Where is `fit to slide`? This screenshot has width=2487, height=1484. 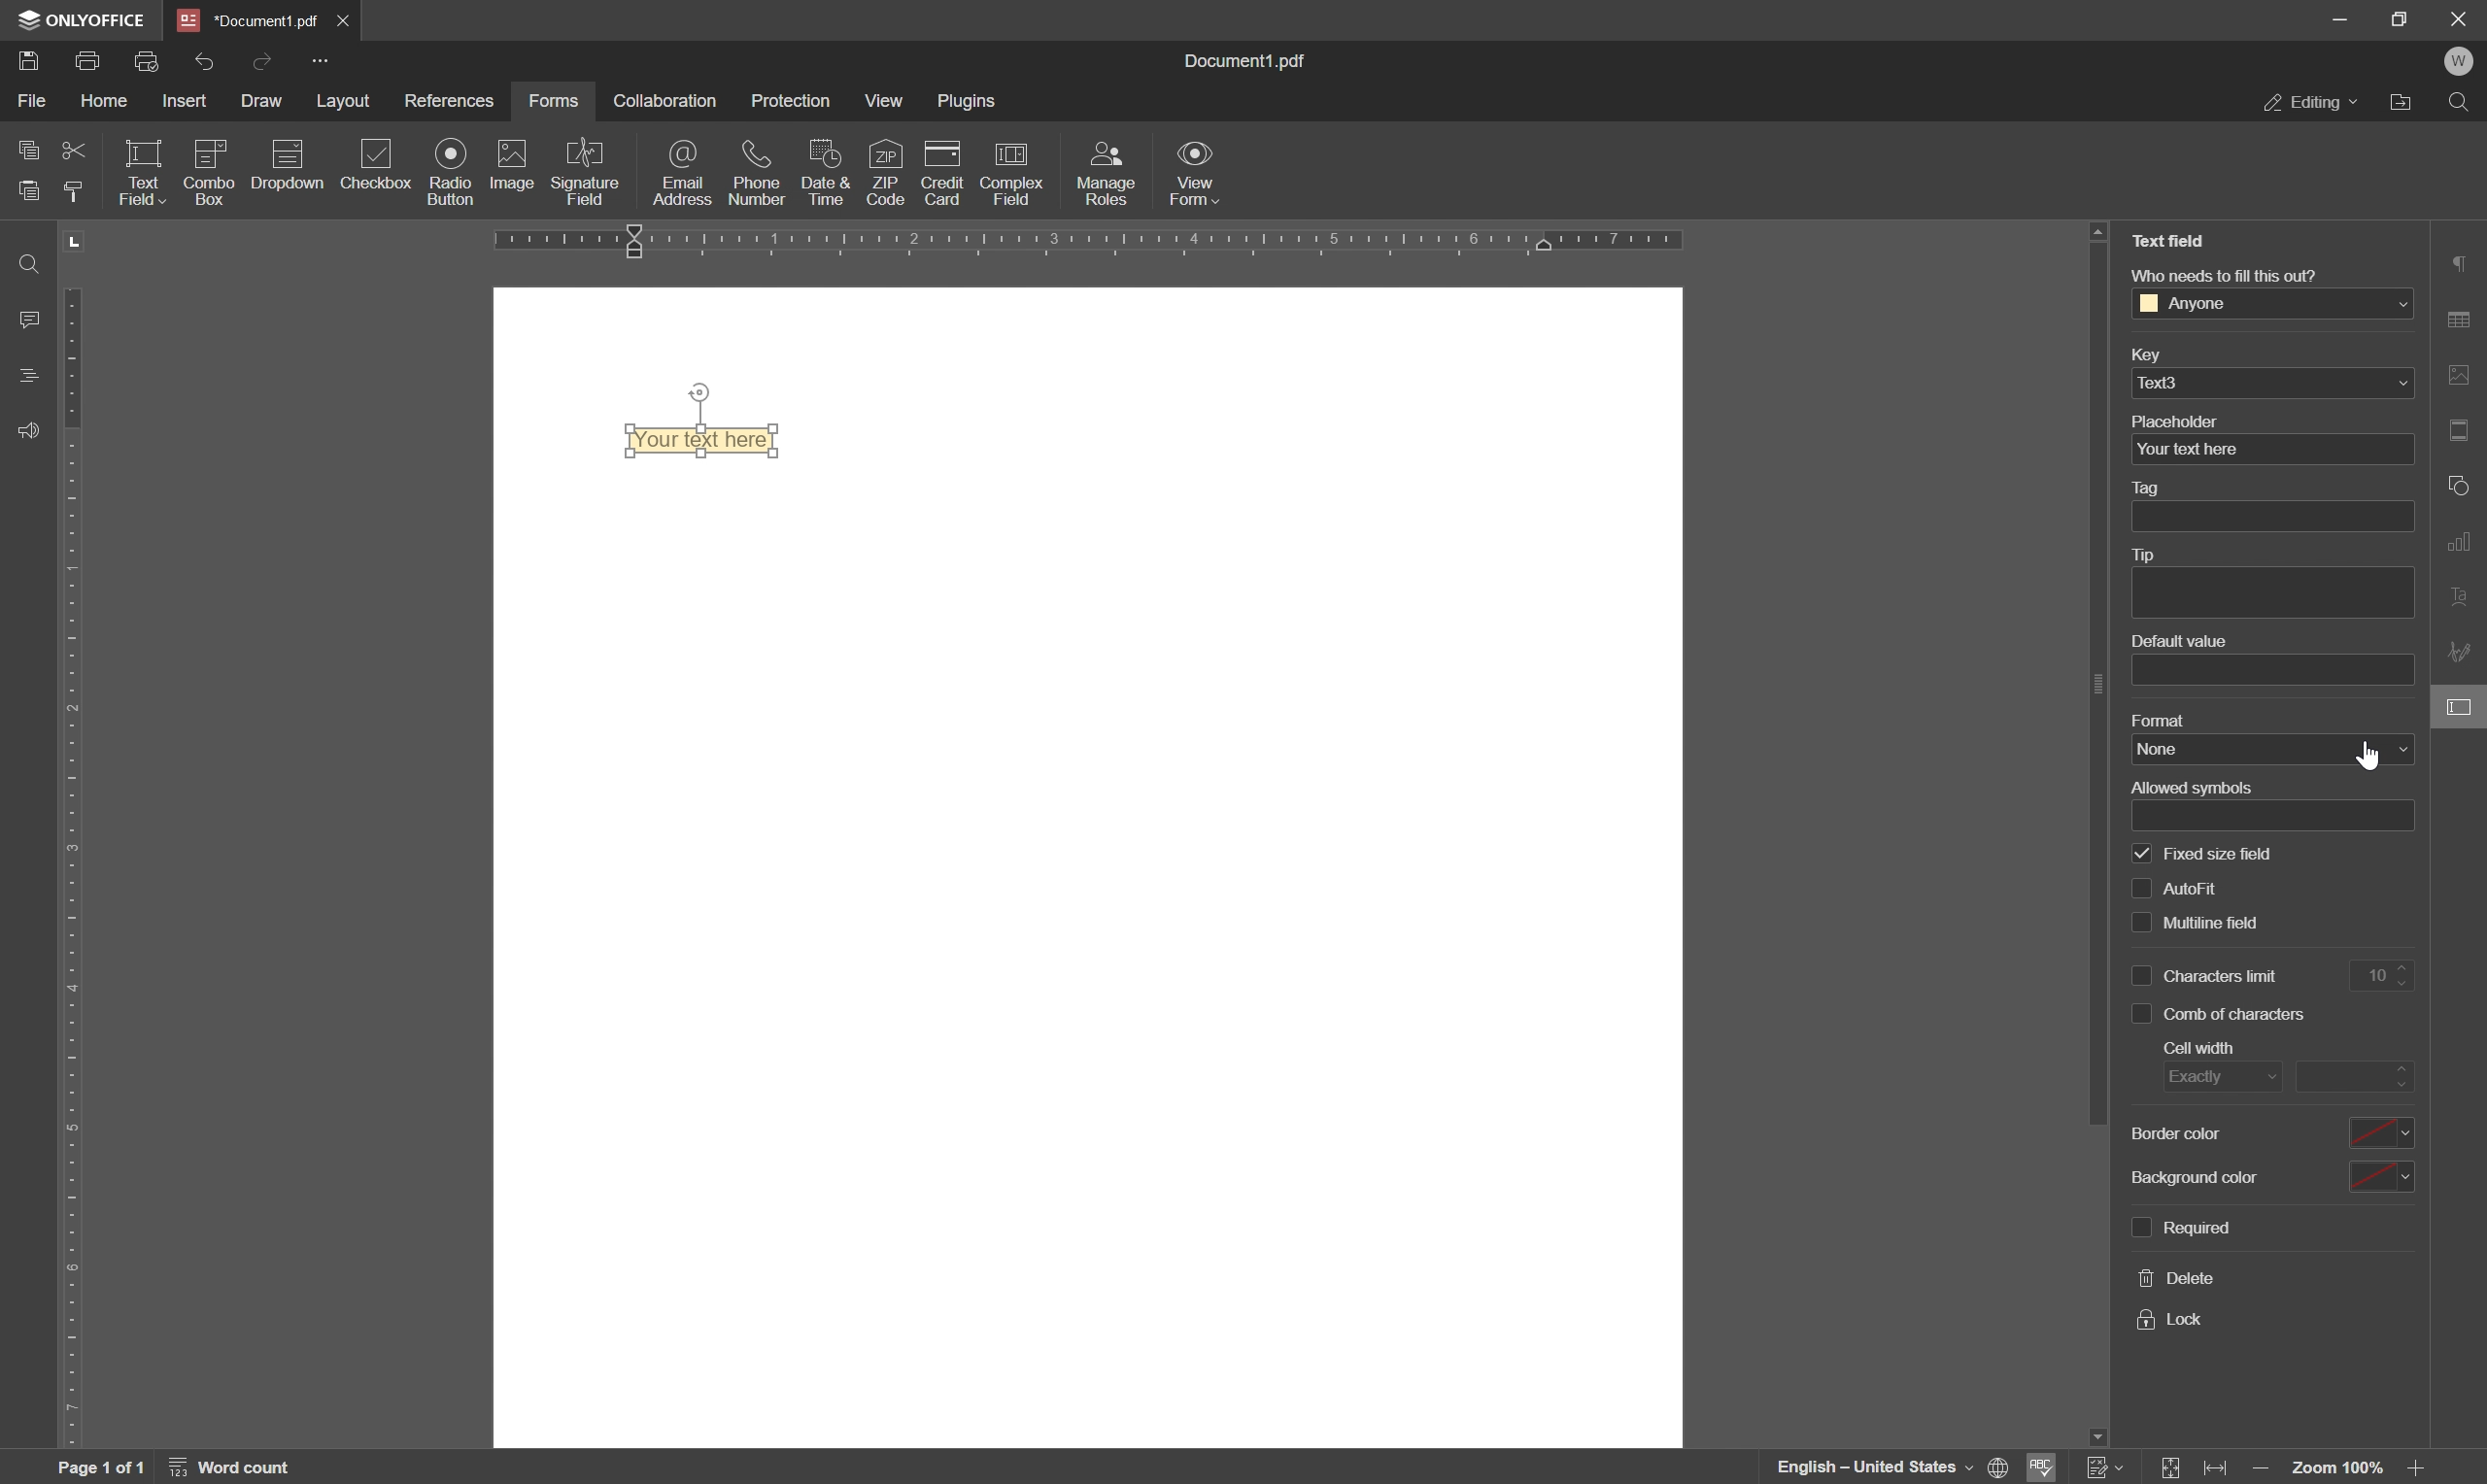 fit to slide is located at coordinates (2172, 1468).